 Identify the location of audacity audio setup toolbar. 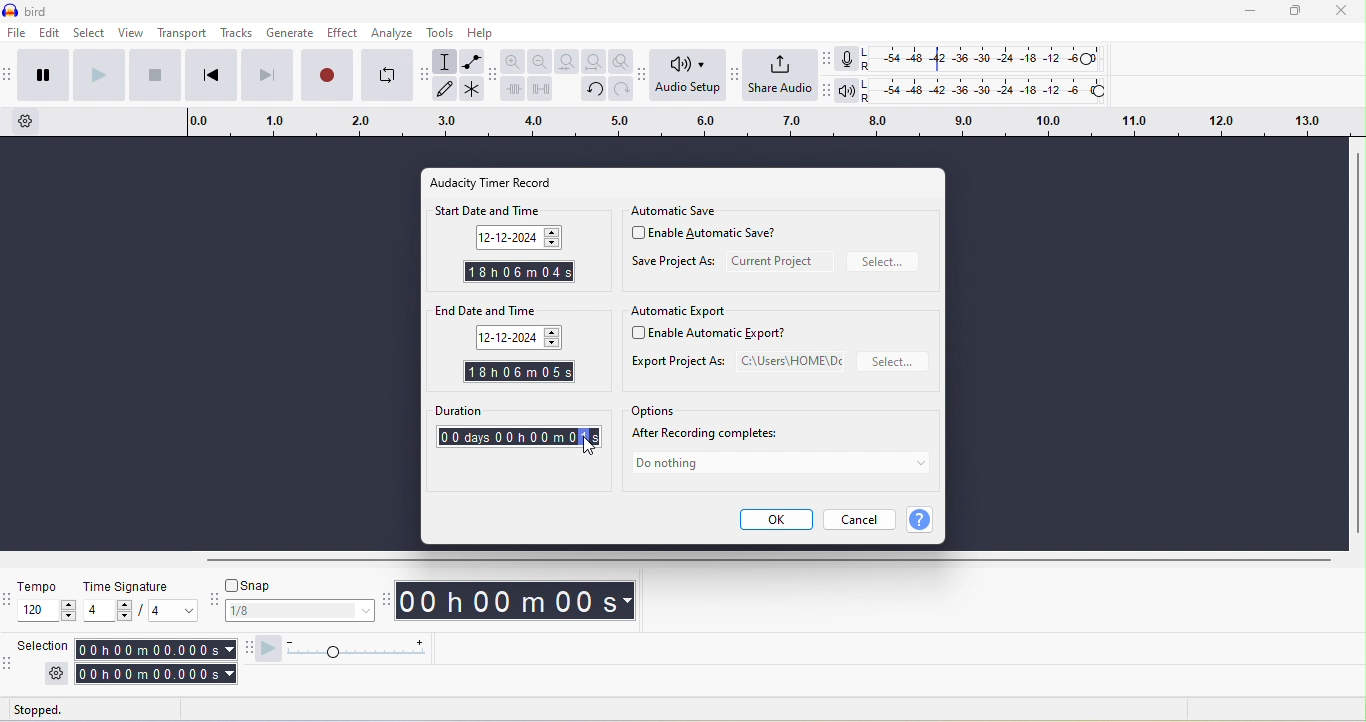
(644, 78).